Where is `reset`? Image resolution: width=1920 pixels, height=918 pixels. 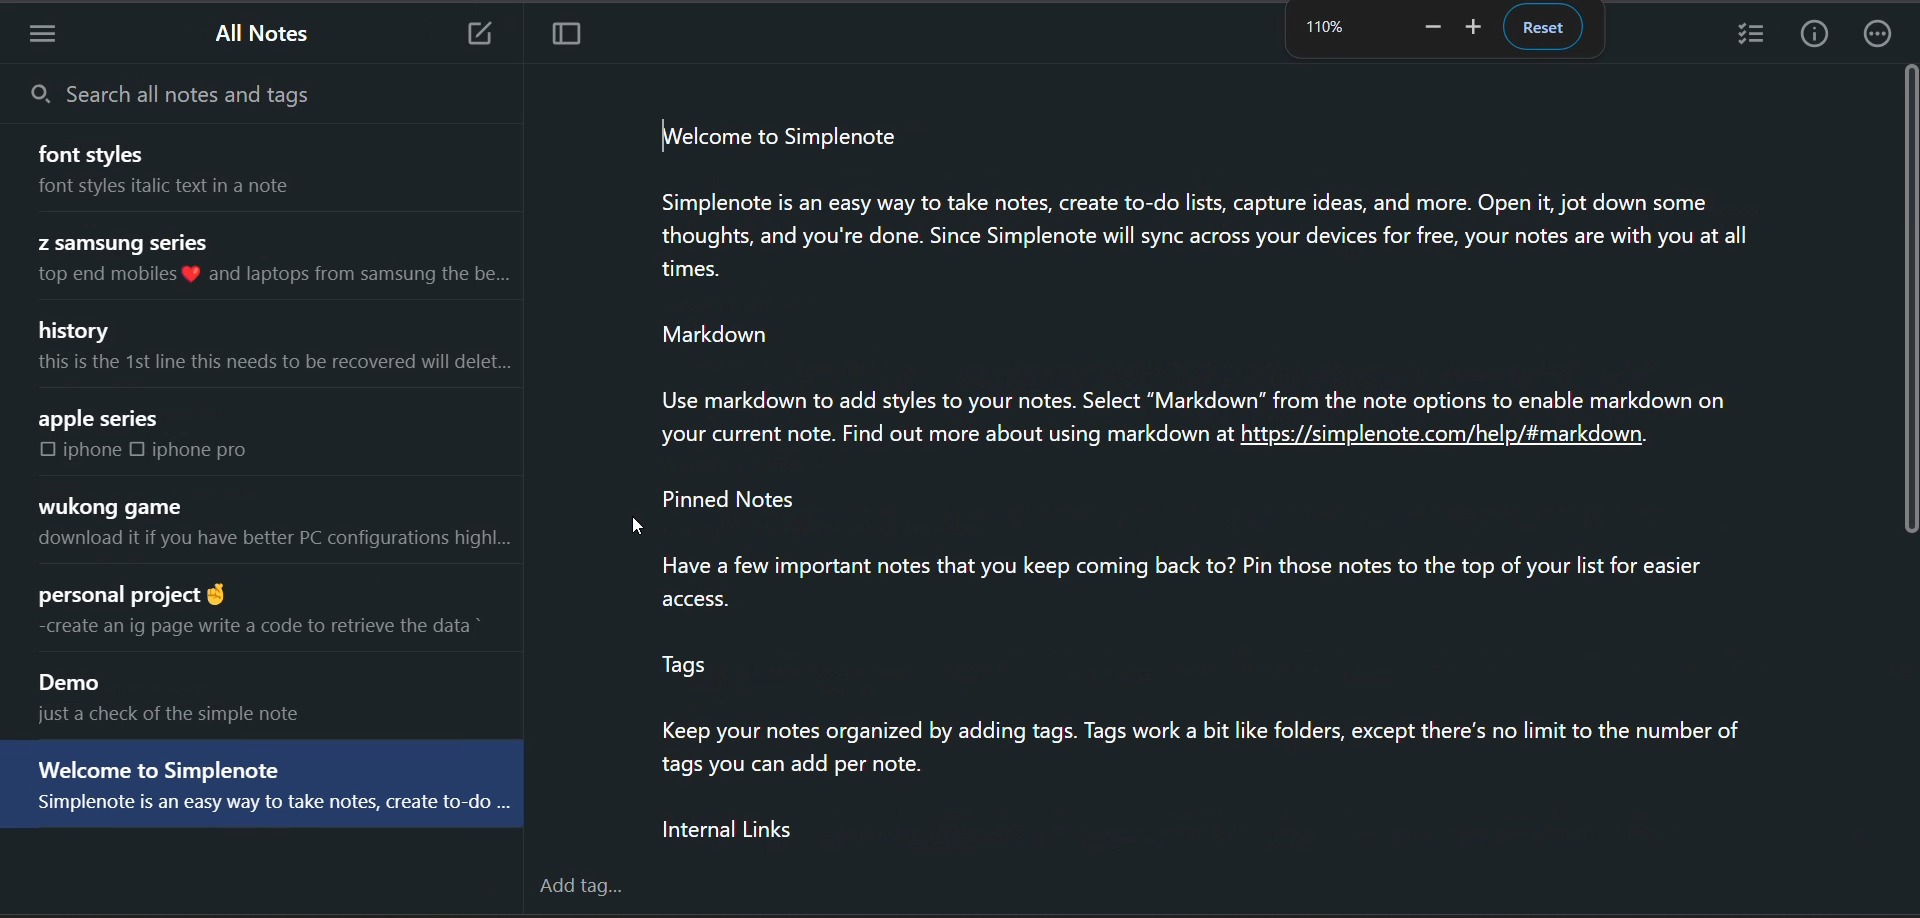
reset is located at coordinates (1546, 28).